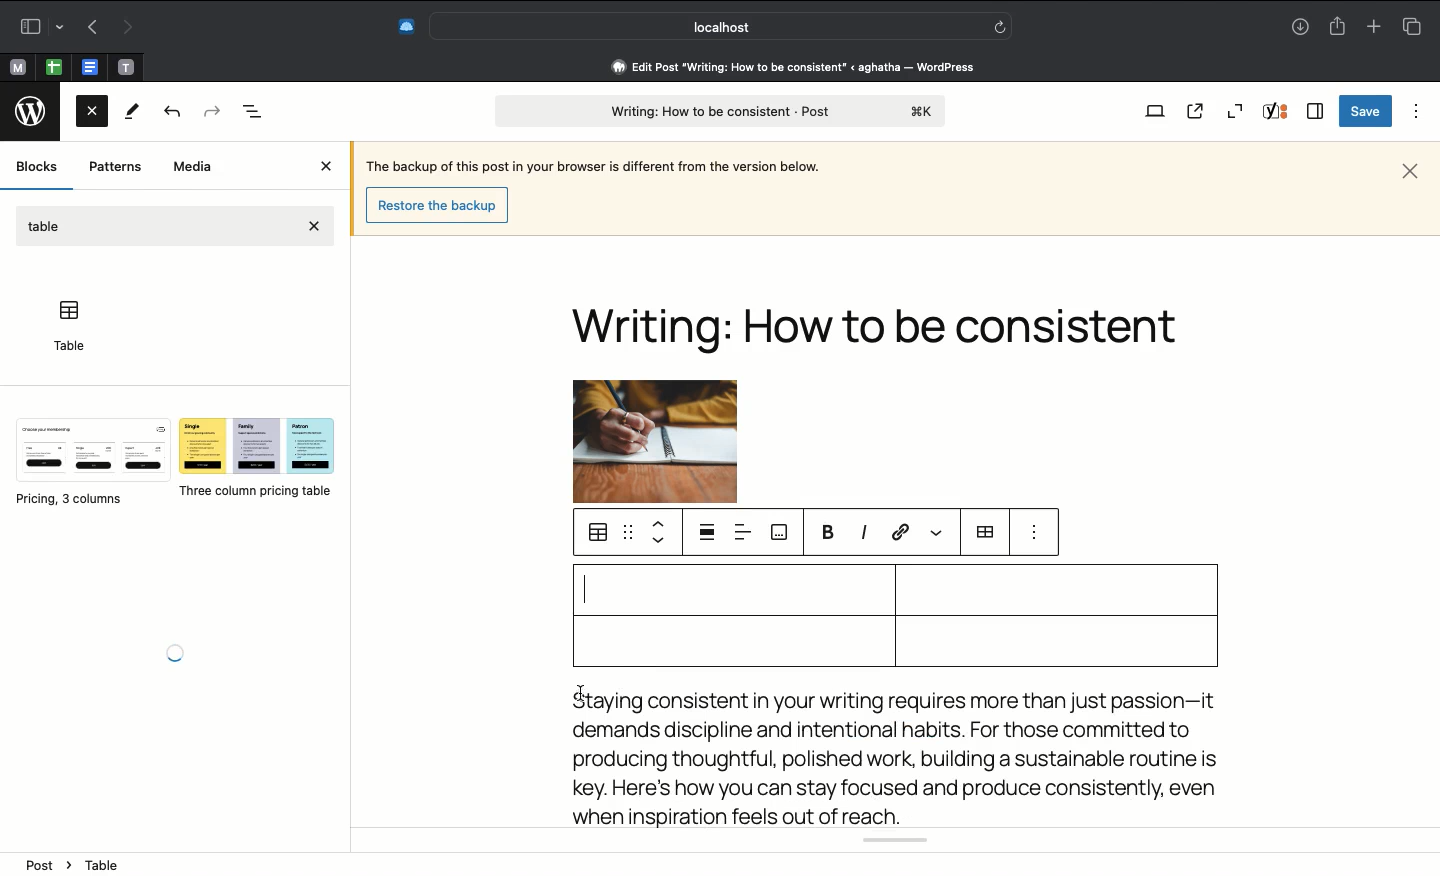  Describe the element at coordinates (134, 111) in the screenshot. I see `Tools` at that location.